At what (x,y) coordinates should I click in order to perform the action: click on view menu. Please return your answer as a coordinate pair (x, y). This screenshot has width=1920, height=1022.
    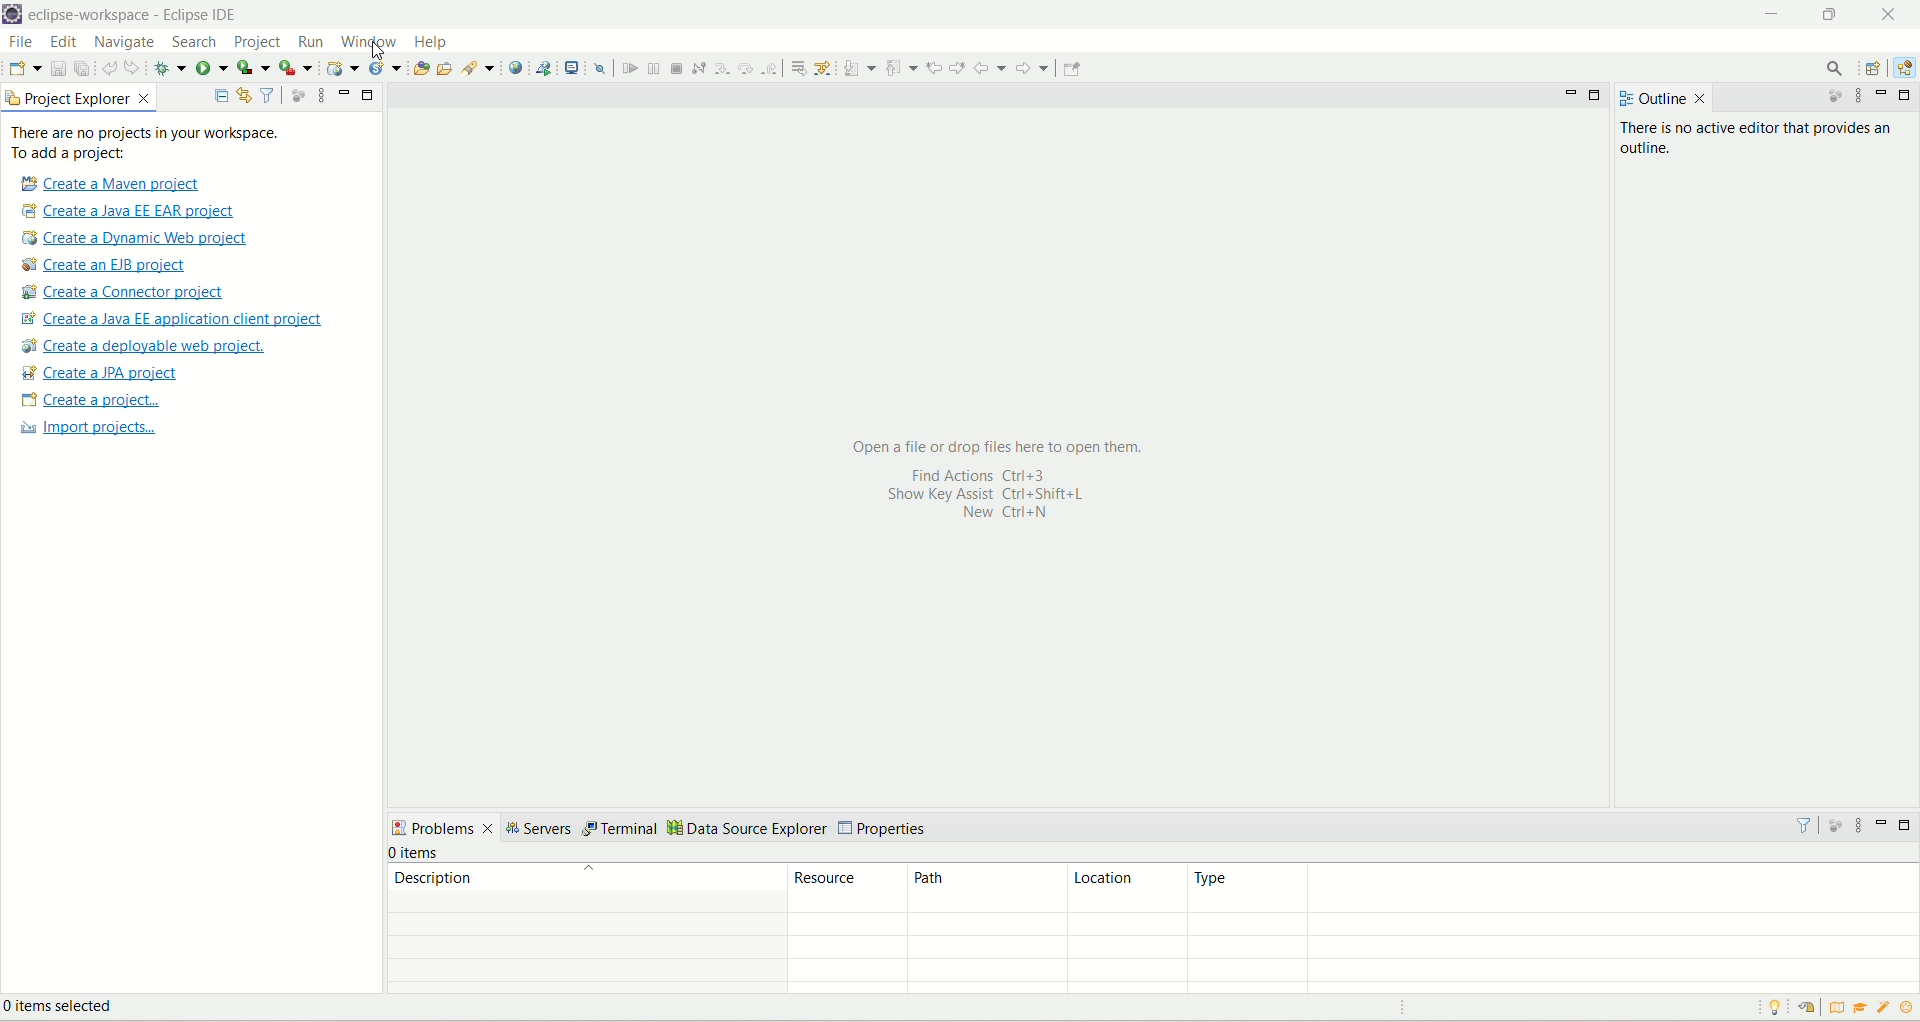
    Looking at the image, I should click on (1858, 825).